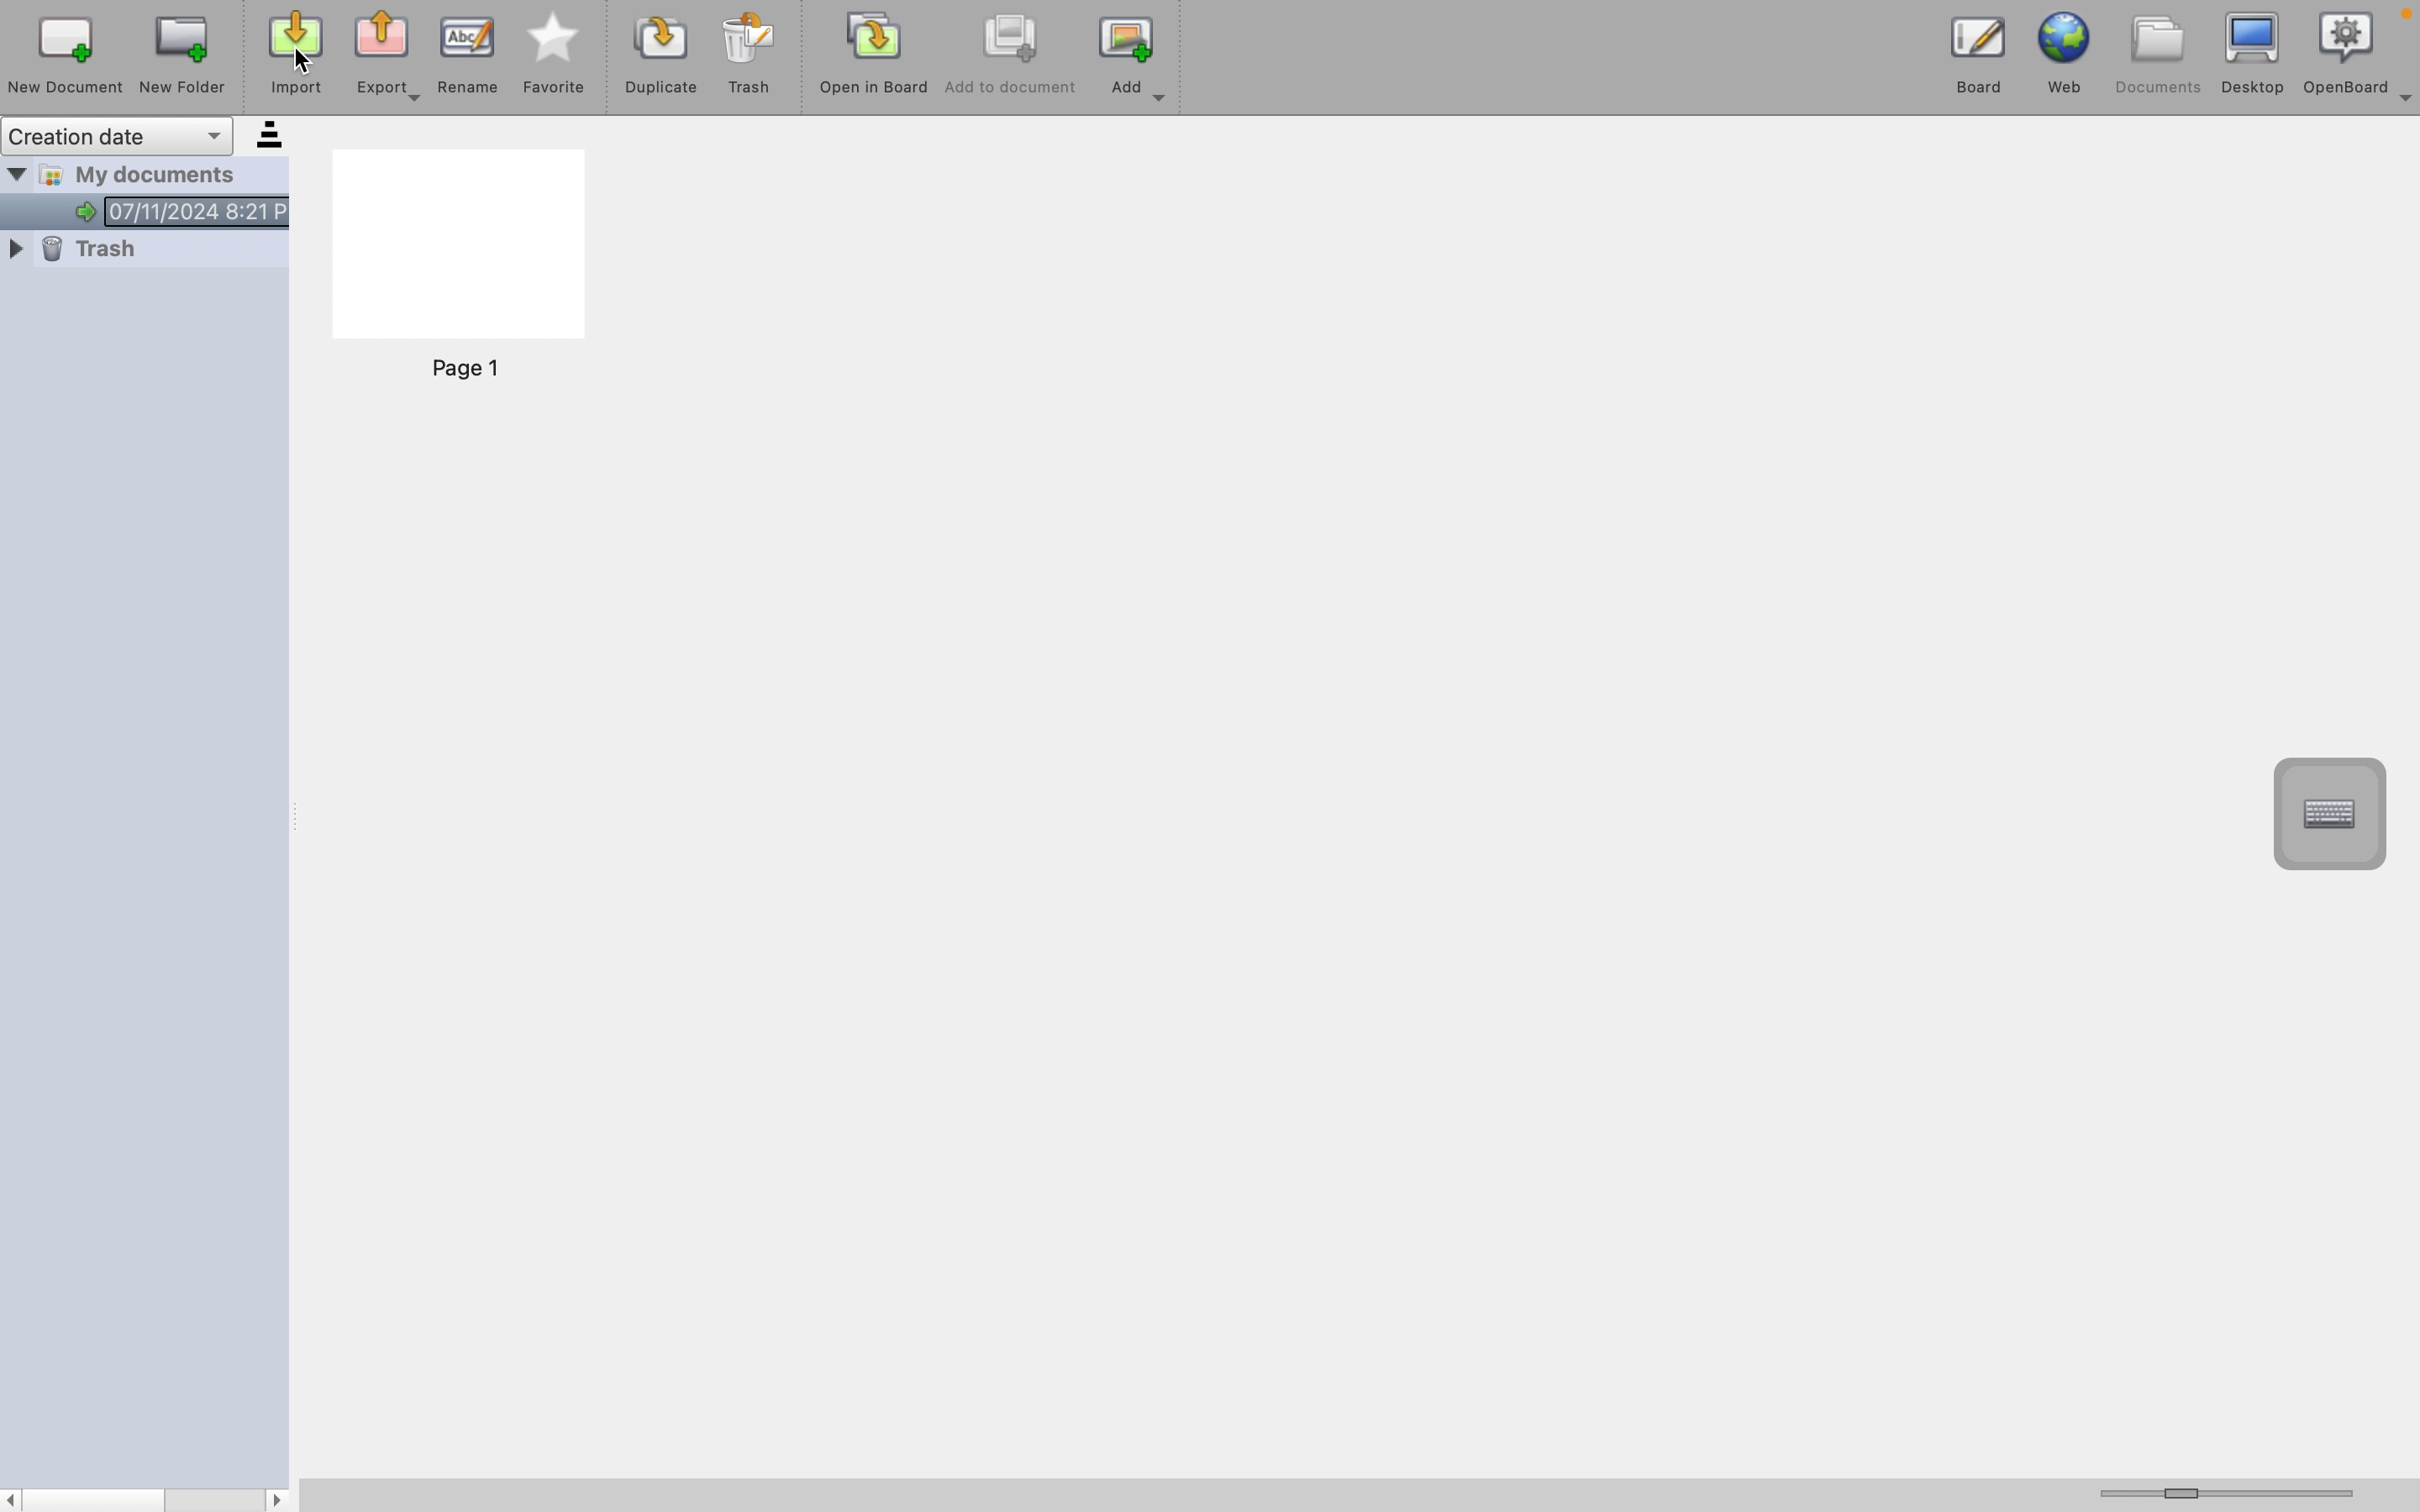  What do you see at coordinates (1964, 51) in the screenshot?
I see `board` at bounding box center [1964, 51].